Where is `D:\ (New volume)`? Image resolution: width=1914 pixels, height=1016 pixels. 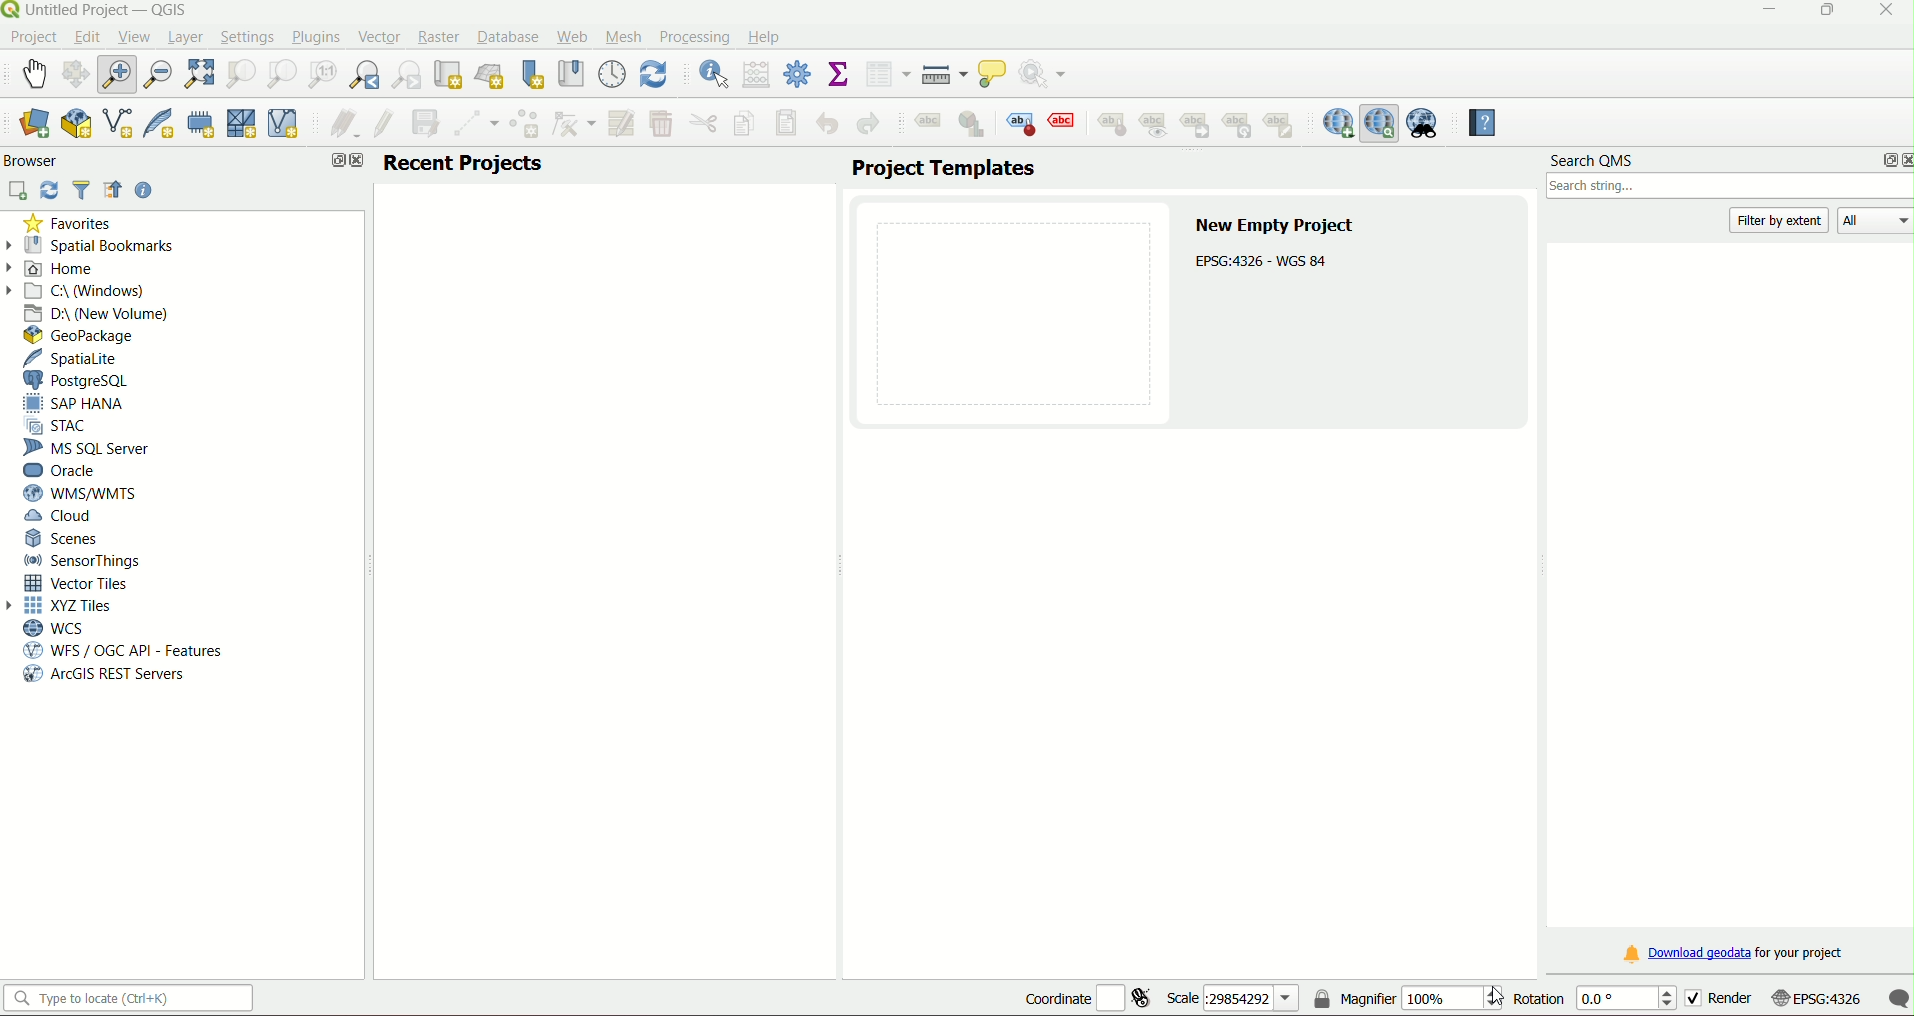
D:\ (New volume) is located at coordinates (100, 313).